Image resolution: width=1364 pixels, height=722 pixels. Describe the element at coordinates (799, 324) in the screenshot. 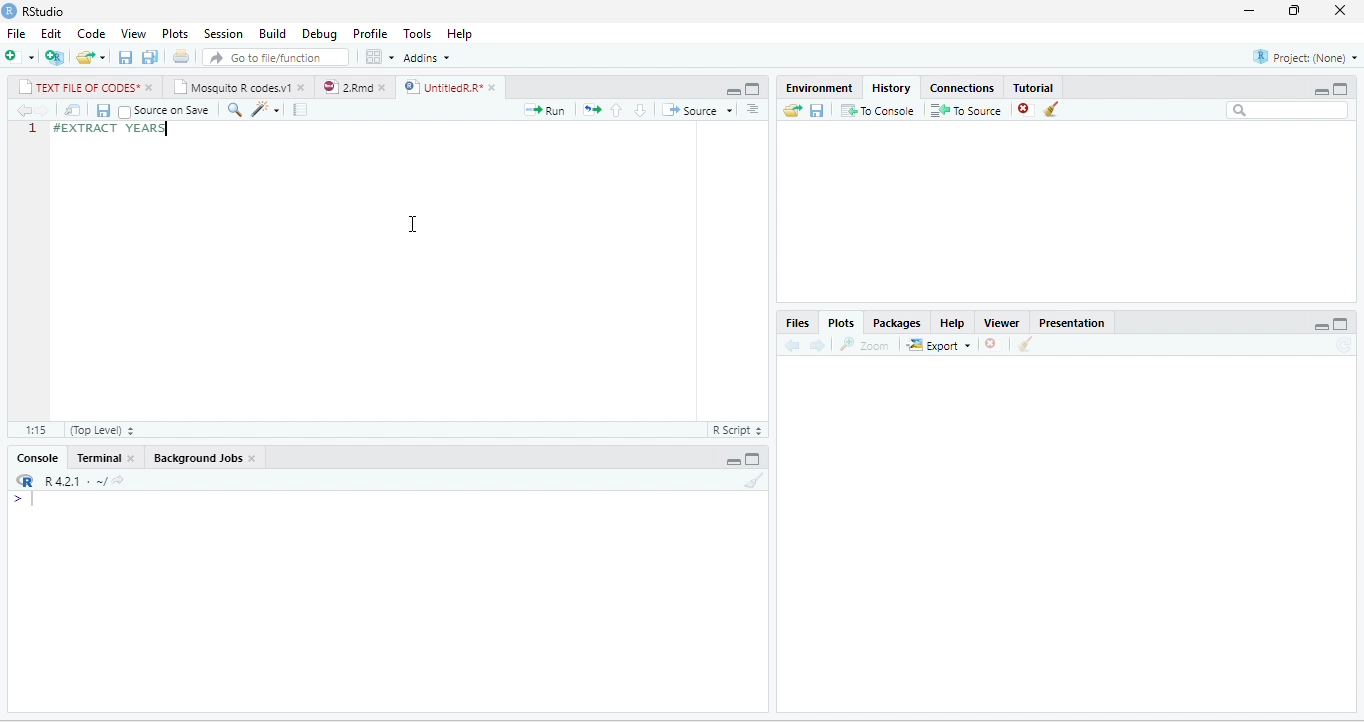

I see `Files` at that location.